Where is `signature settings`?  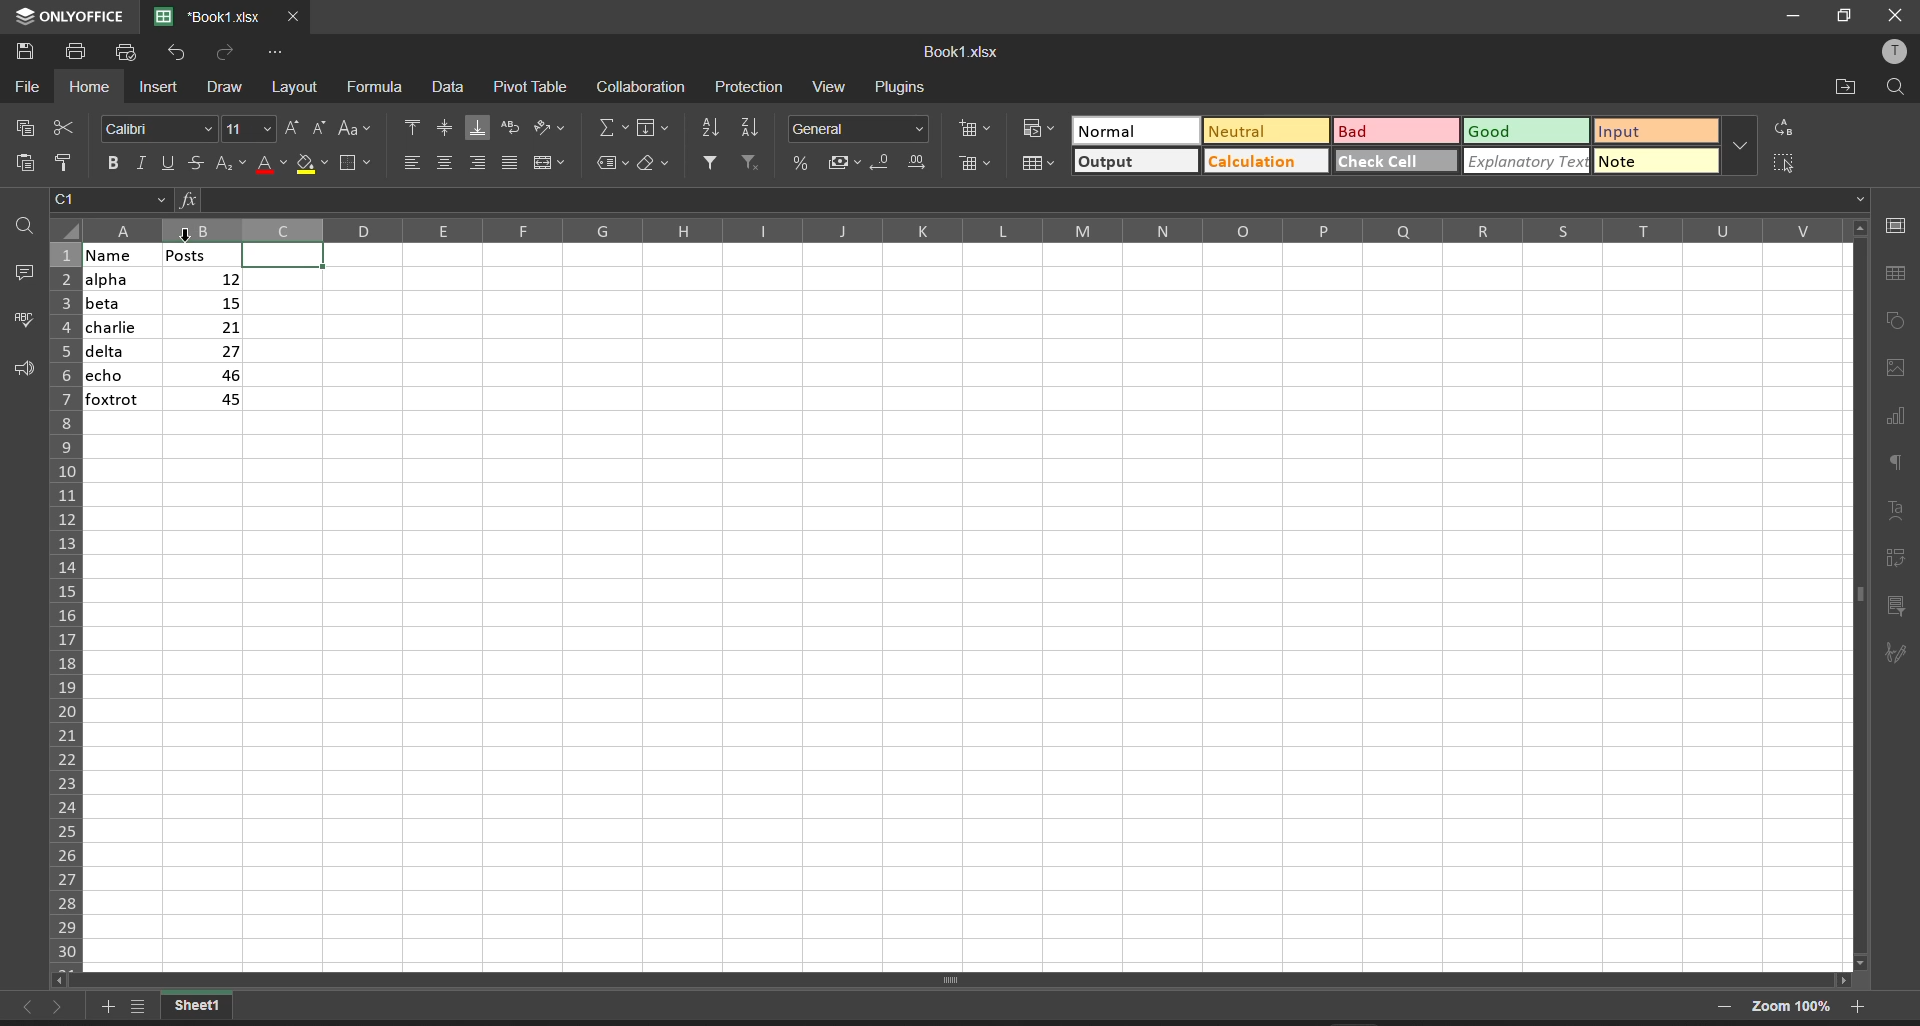
signature settings is located at coordinates (1902, 652).